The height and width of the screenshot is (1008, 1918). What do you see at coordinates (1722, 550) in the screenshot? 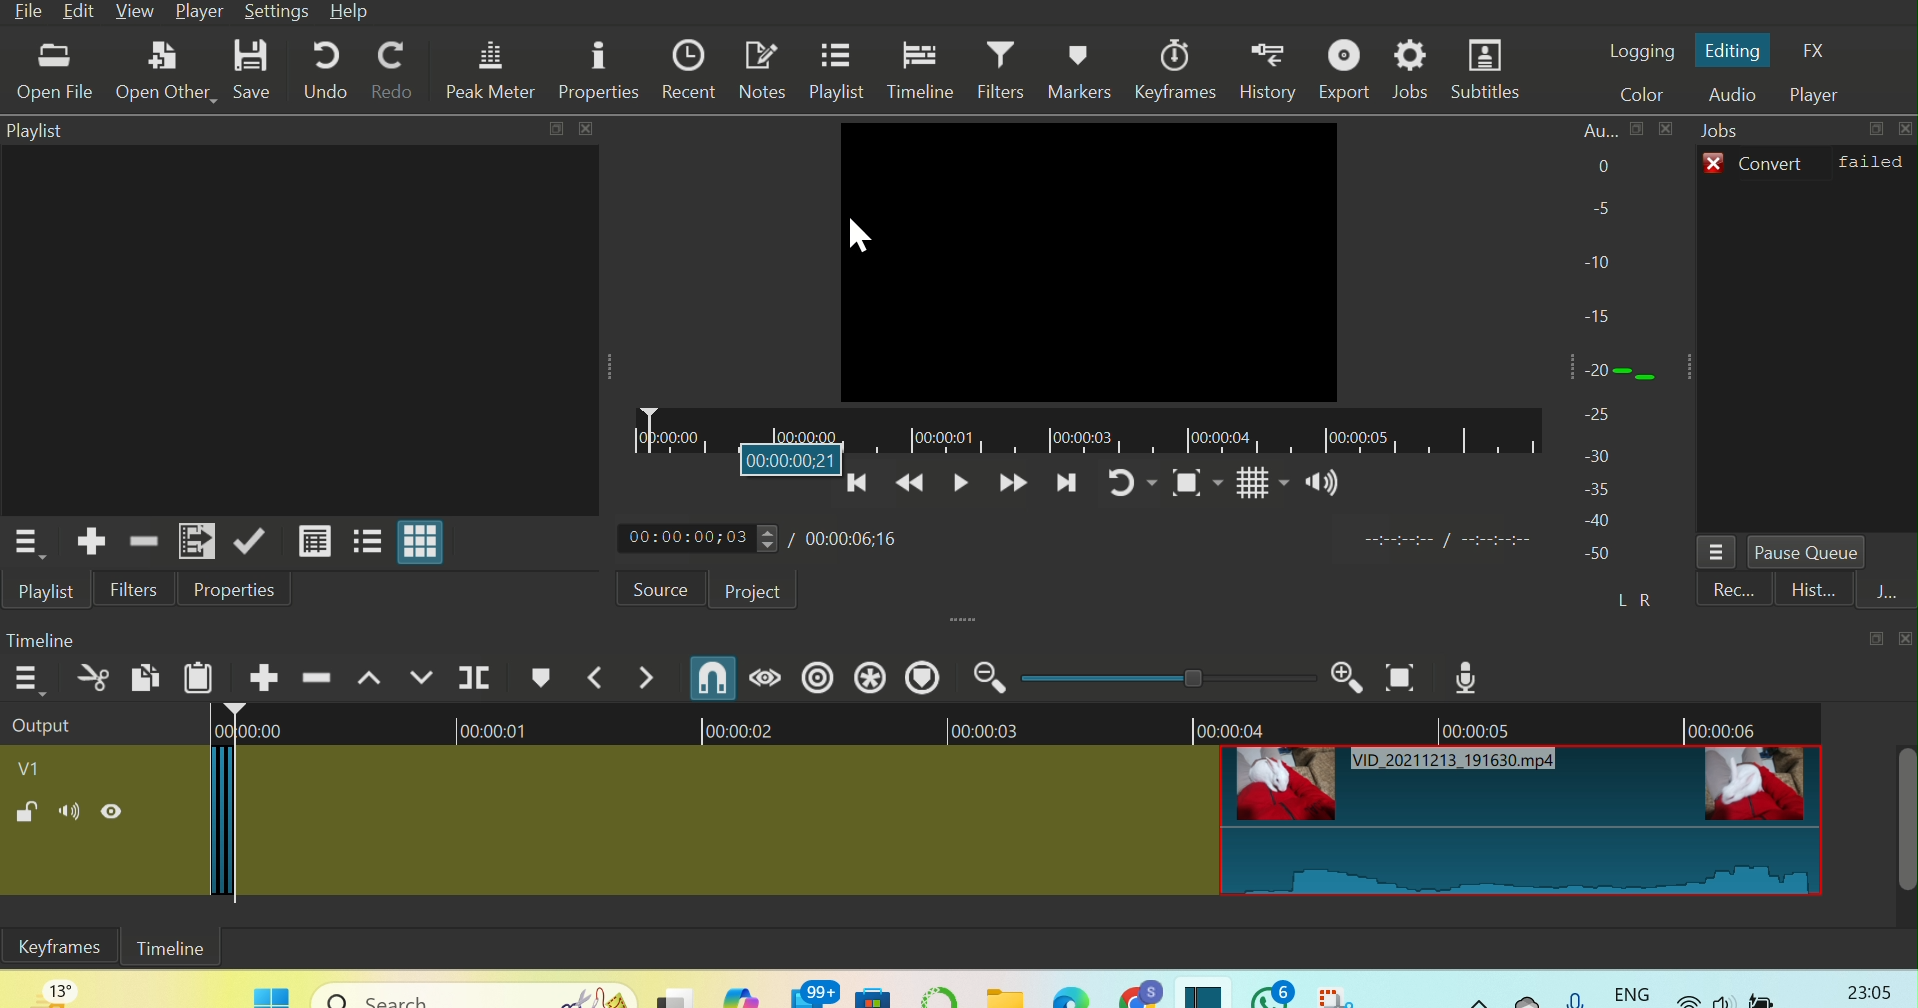
I see `List` at bounding box center [1722, 550].